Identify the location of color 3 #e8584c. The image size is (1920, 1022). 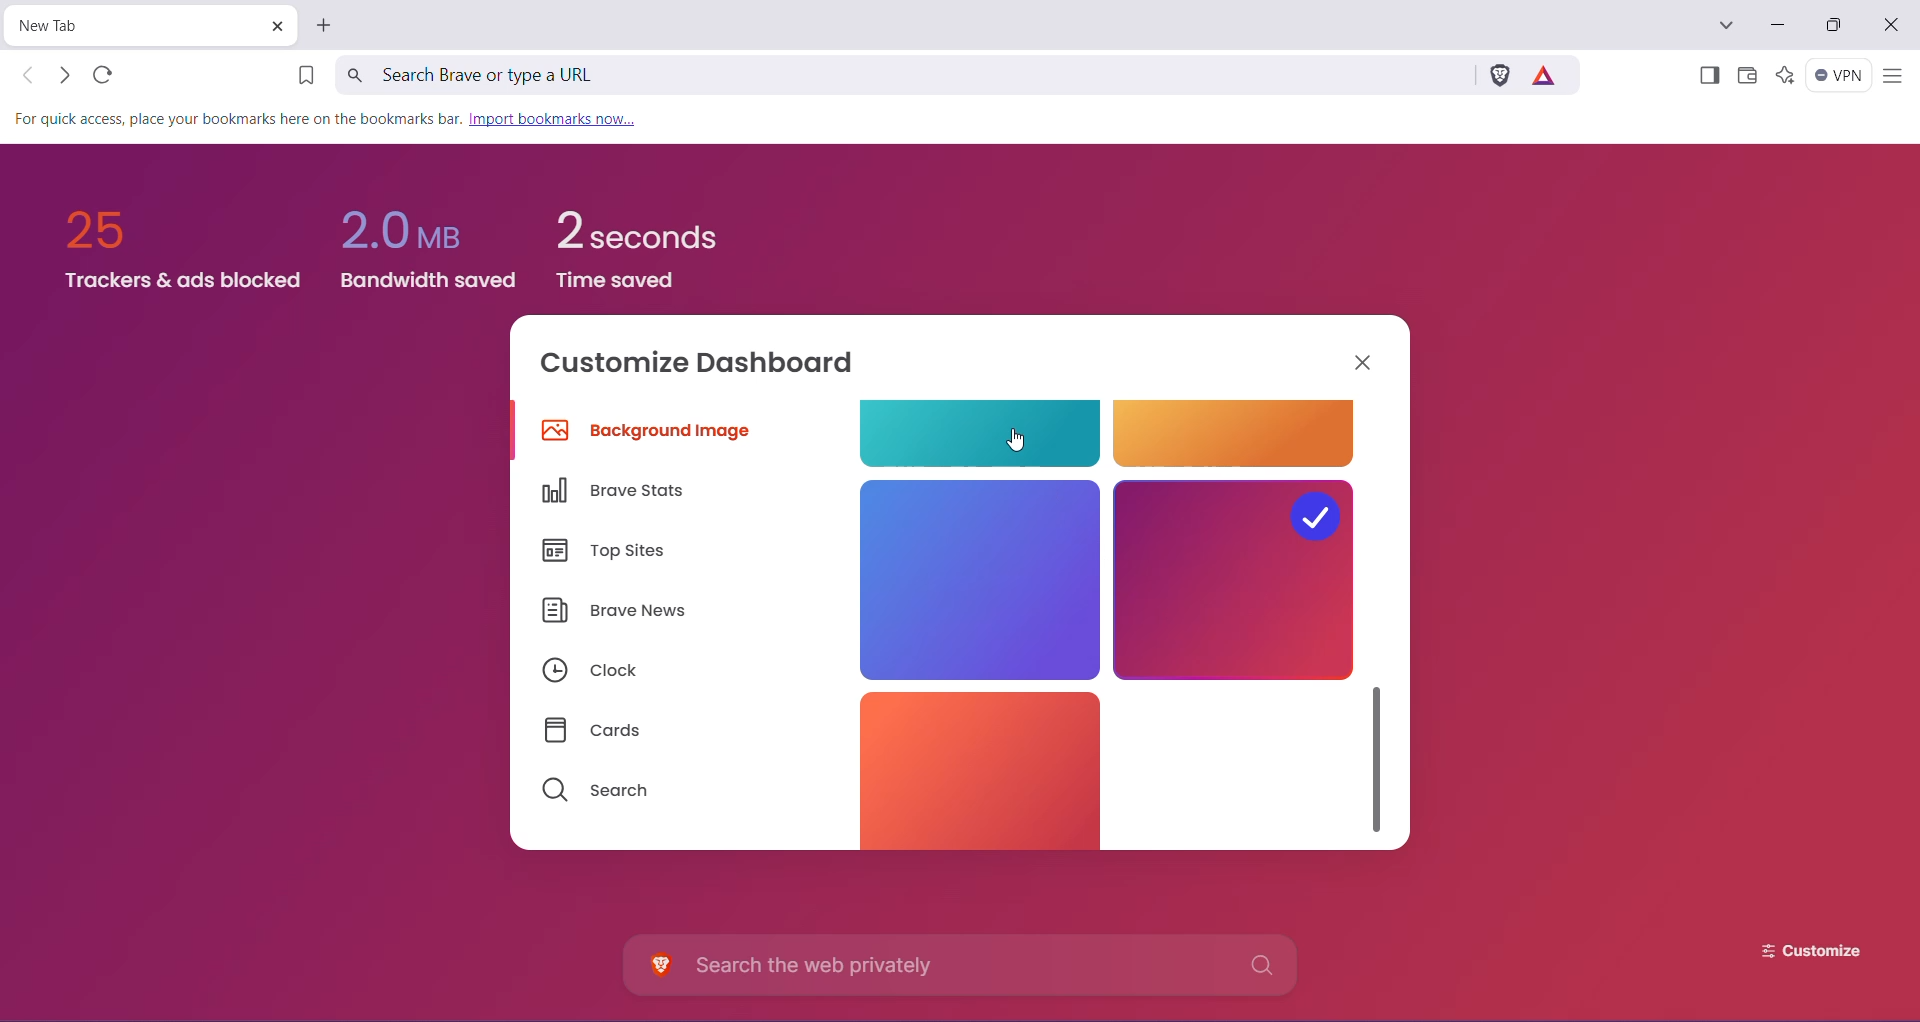
(971, 769).